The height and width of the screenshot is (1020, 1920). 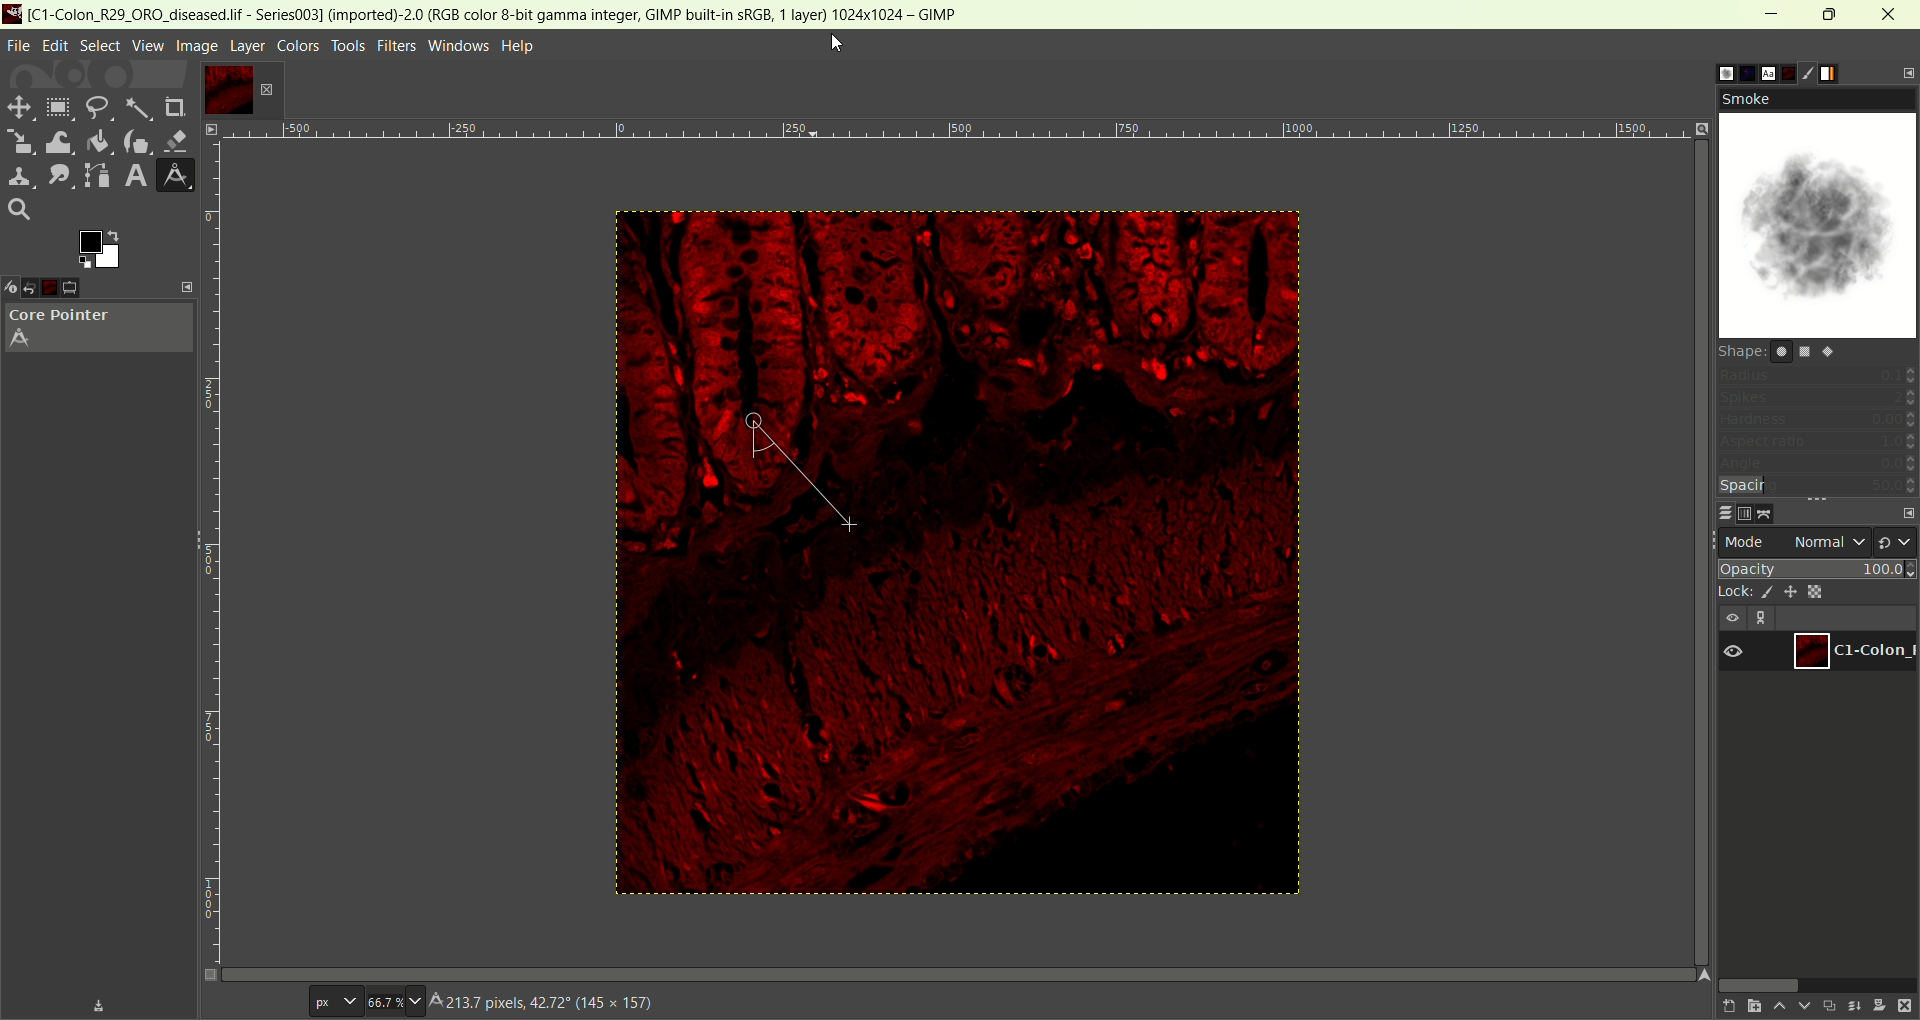 I want to click on active foreground/background color, so click(x=96, y=249).